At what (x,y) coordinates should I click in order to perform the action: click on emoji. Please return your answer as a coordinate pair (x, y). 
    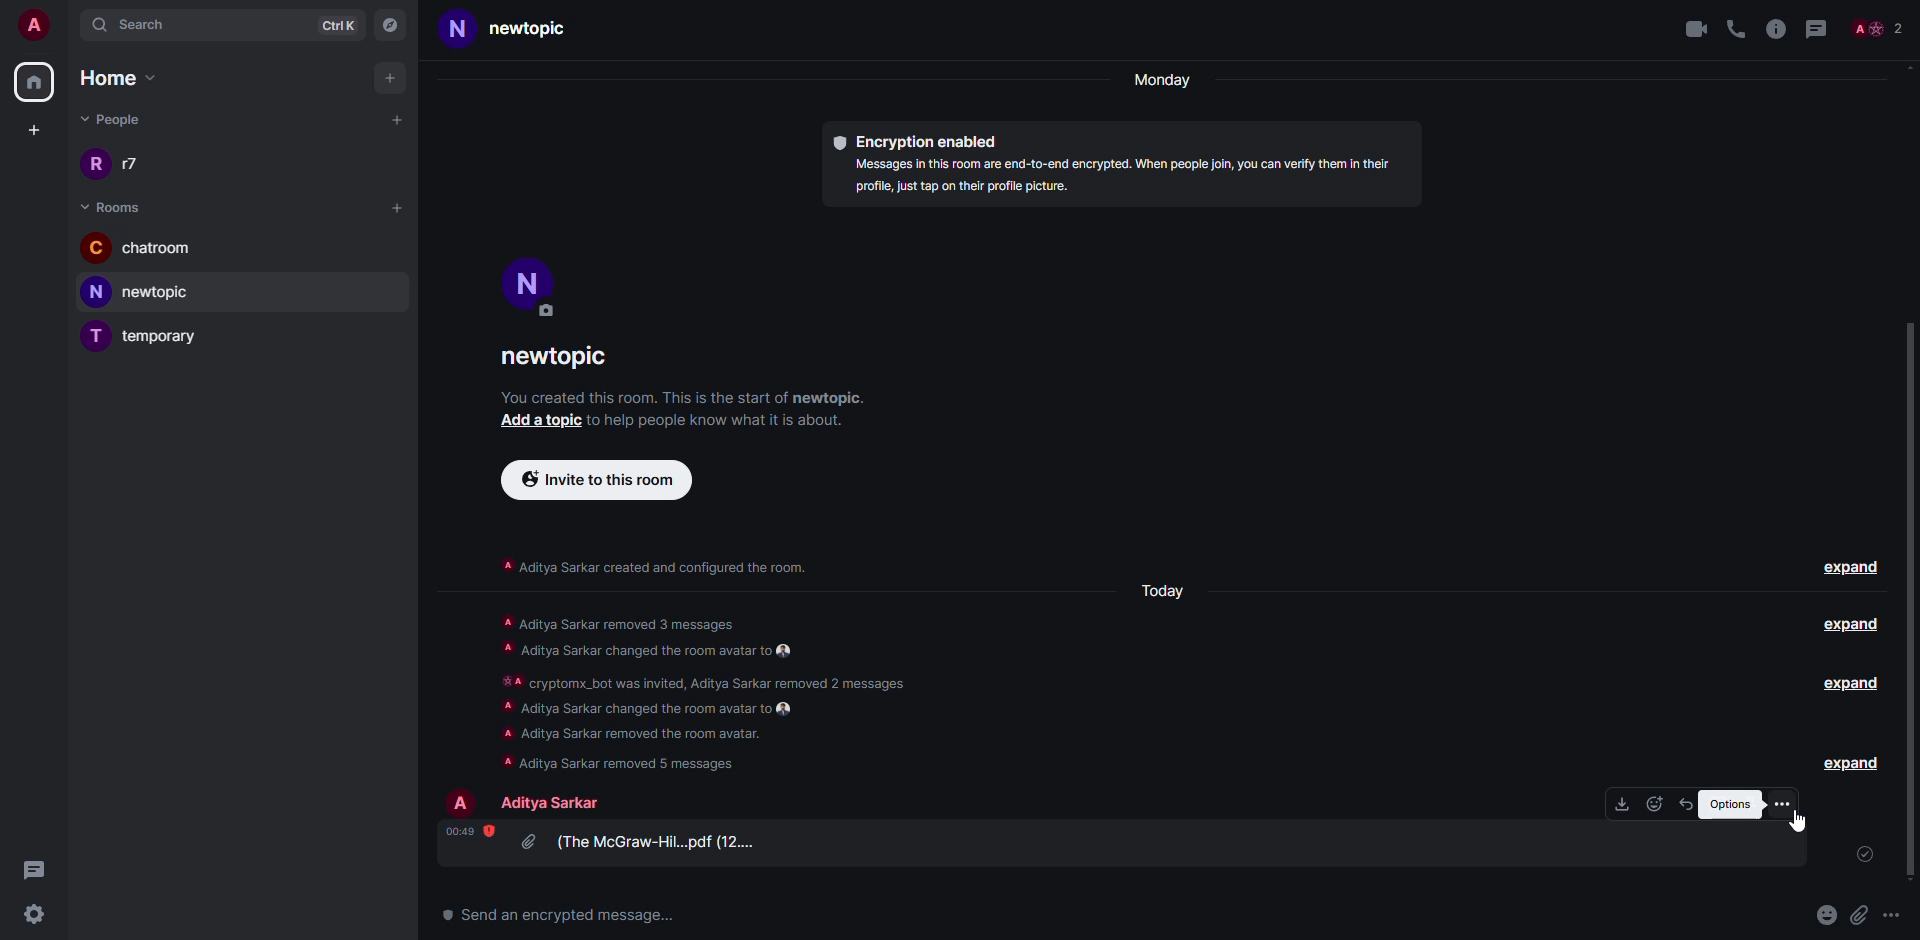
    Looking at the image, I should click on (1655, 804).